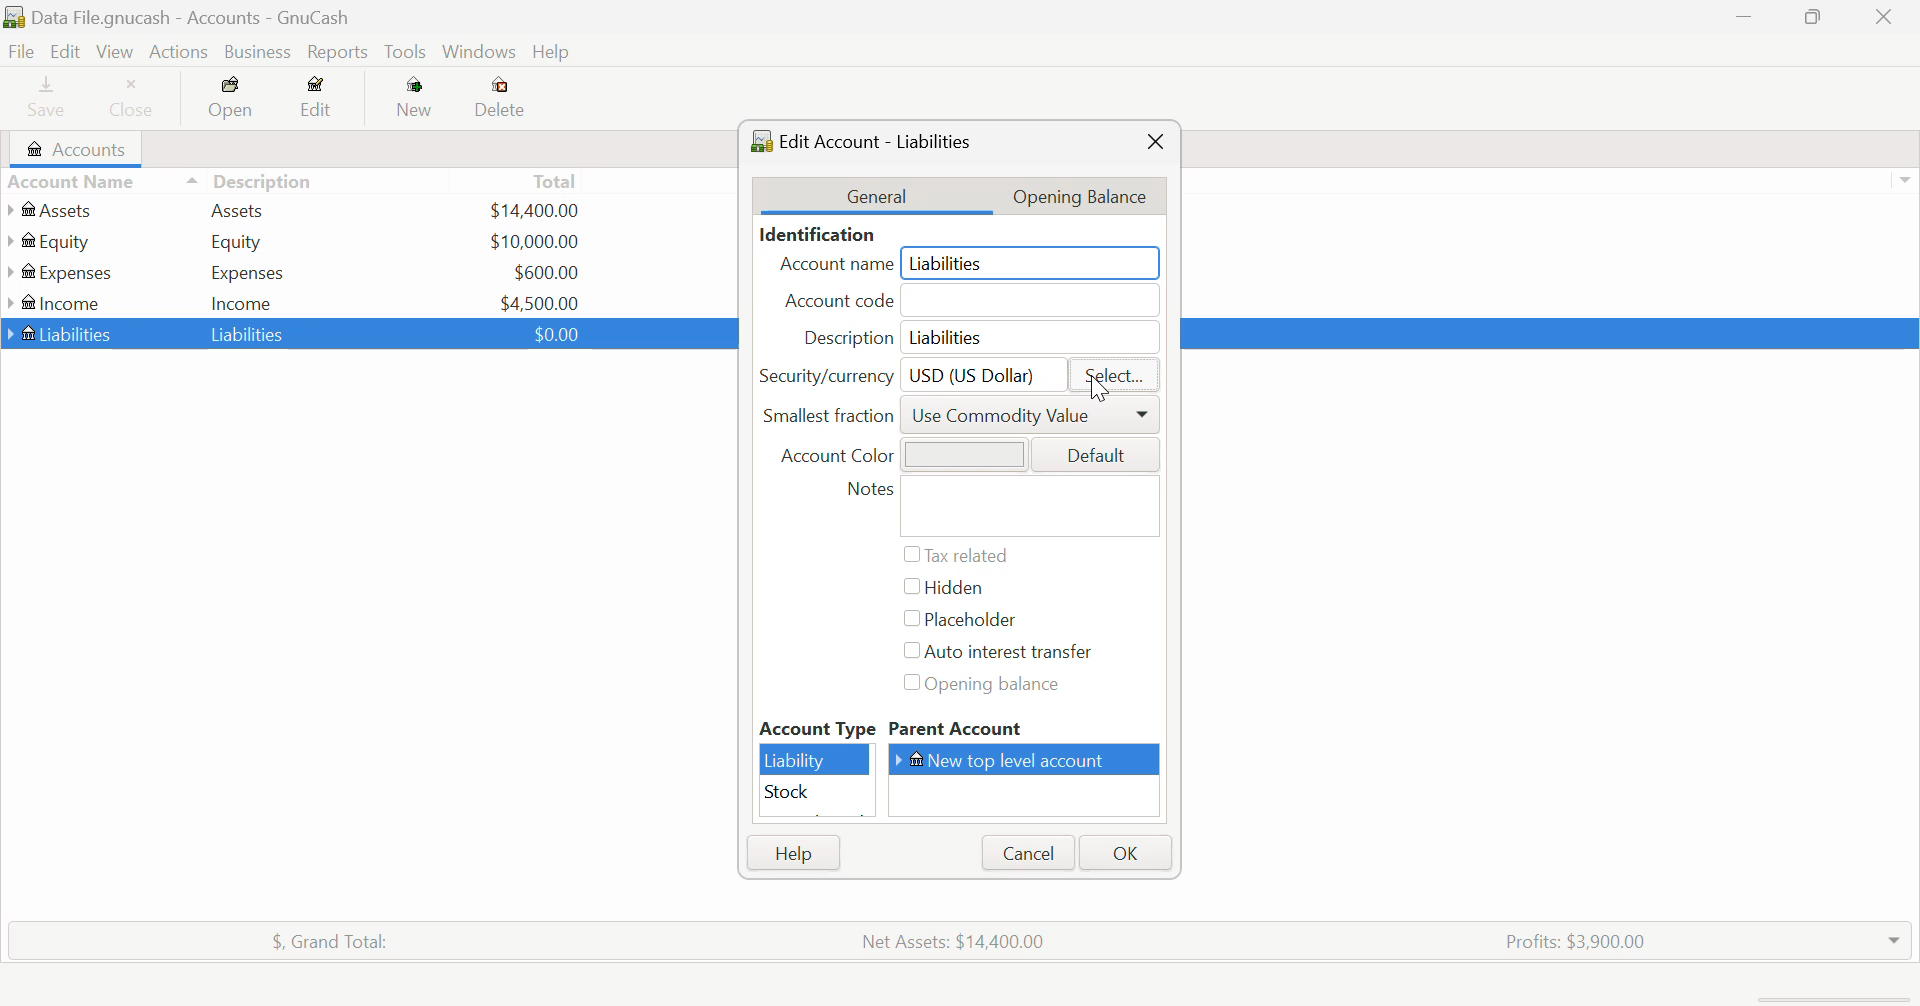  Describe the element at coordinates (258, 52) in the screenshot. I see `Business` at that location.